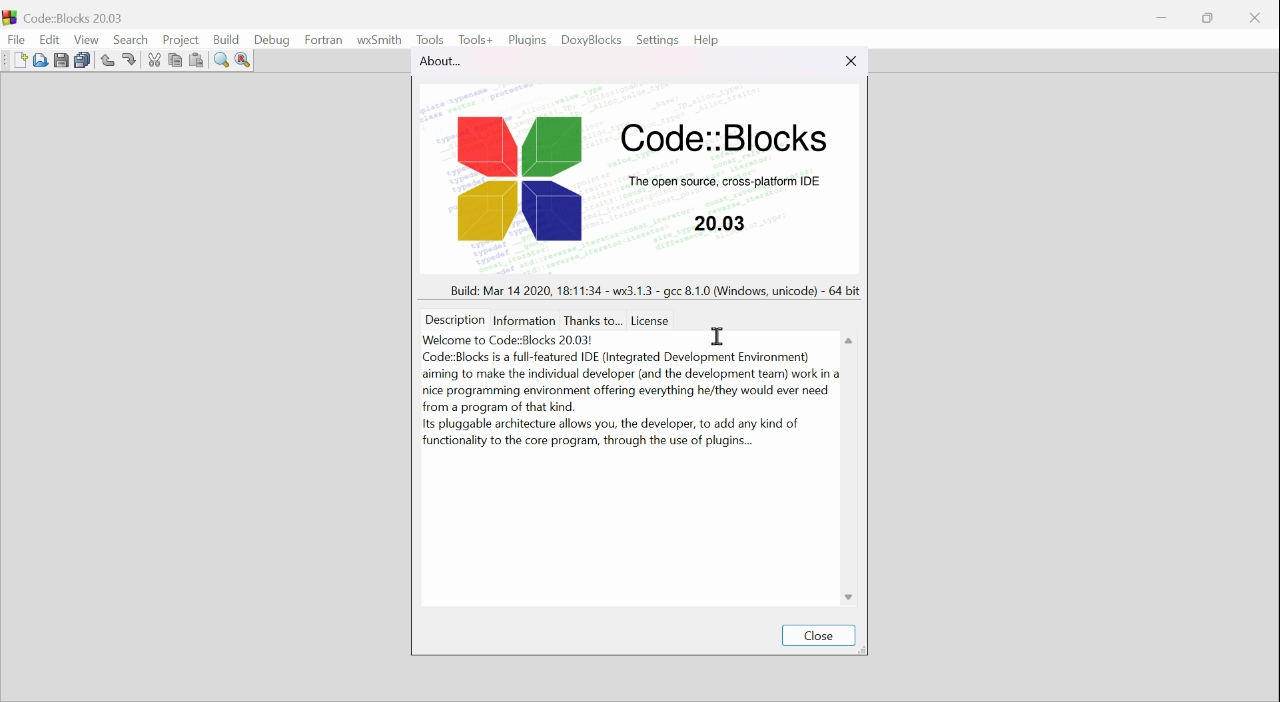  Describe the element at coordinates (820, 635) in the screenshot. I see `Close` at that location.